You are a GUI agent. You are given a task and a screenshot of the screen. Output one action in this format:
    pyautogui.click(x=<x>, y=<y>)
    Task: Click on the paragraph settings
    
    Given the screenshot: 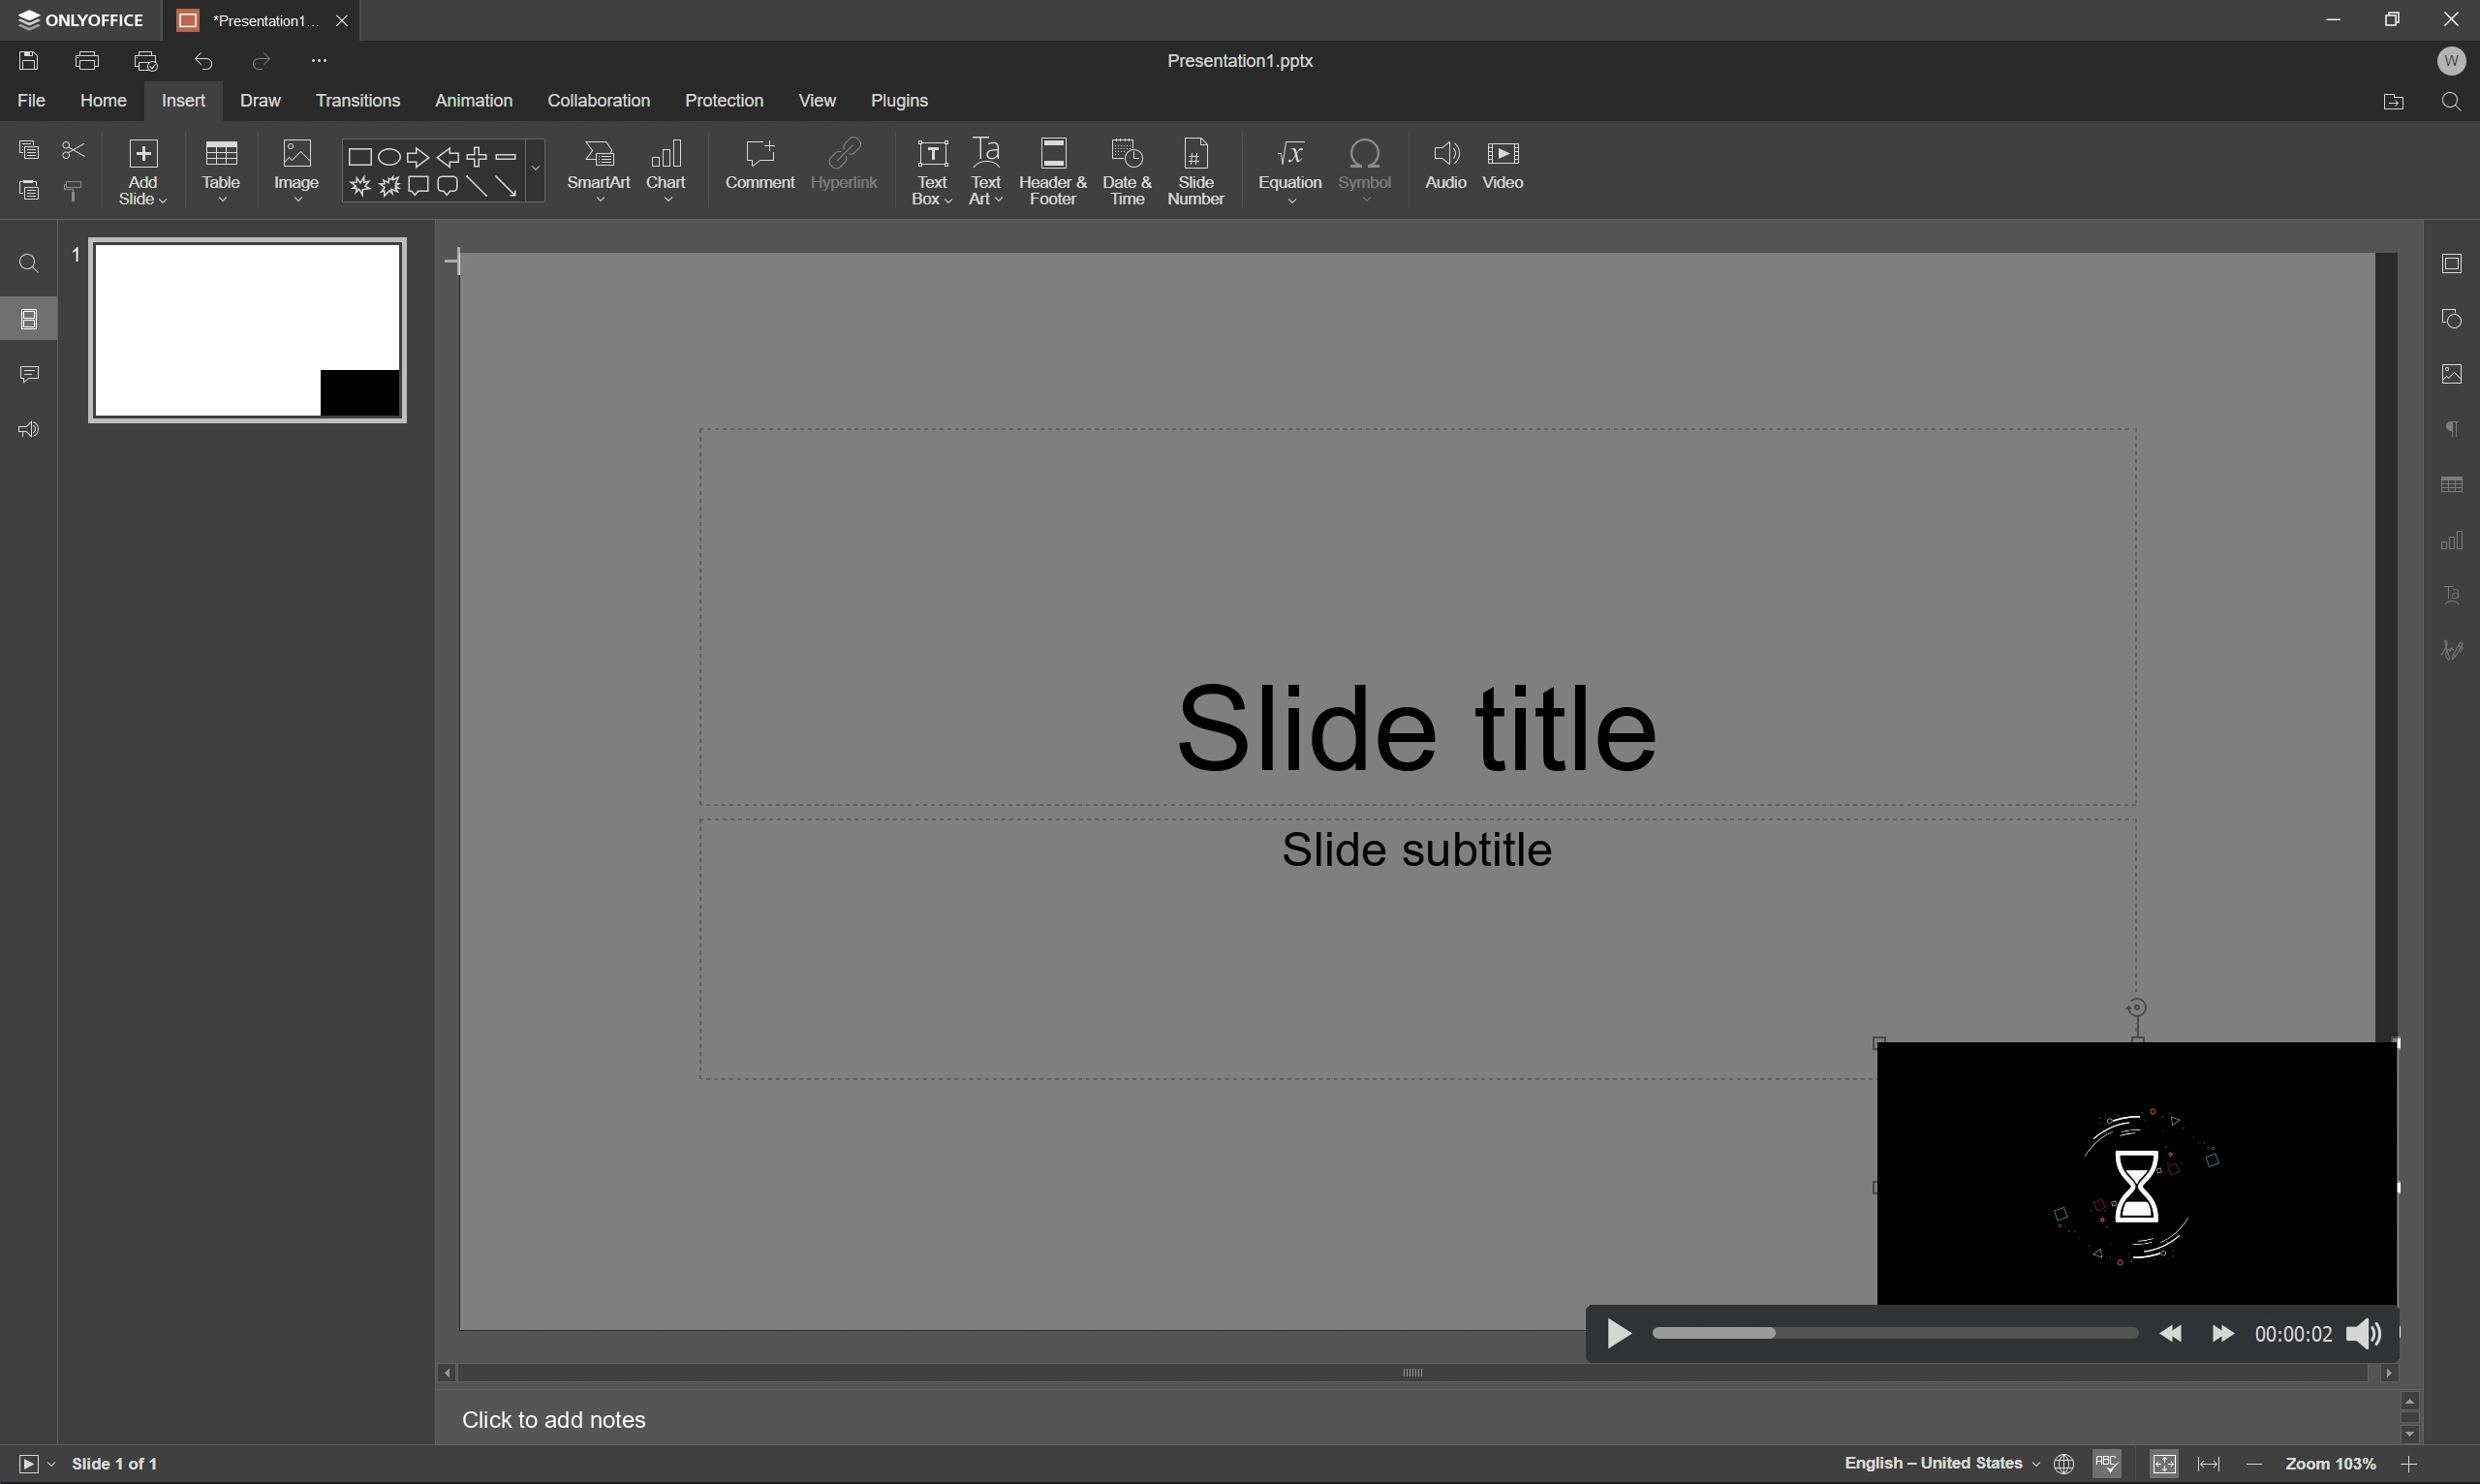 What is the action you would take?
    pyautogui.click(x=2454, y=422)
    